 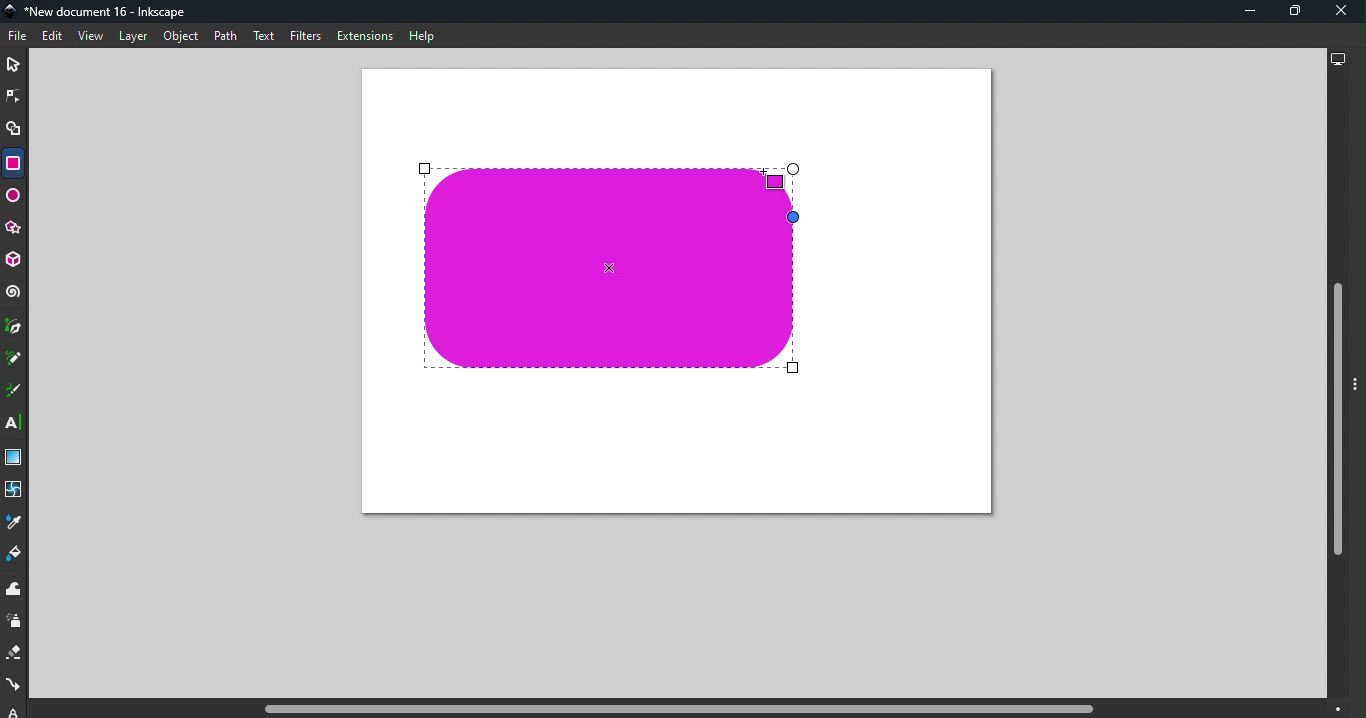 I want to click on Eraser tool, so click(x=16, y=653).